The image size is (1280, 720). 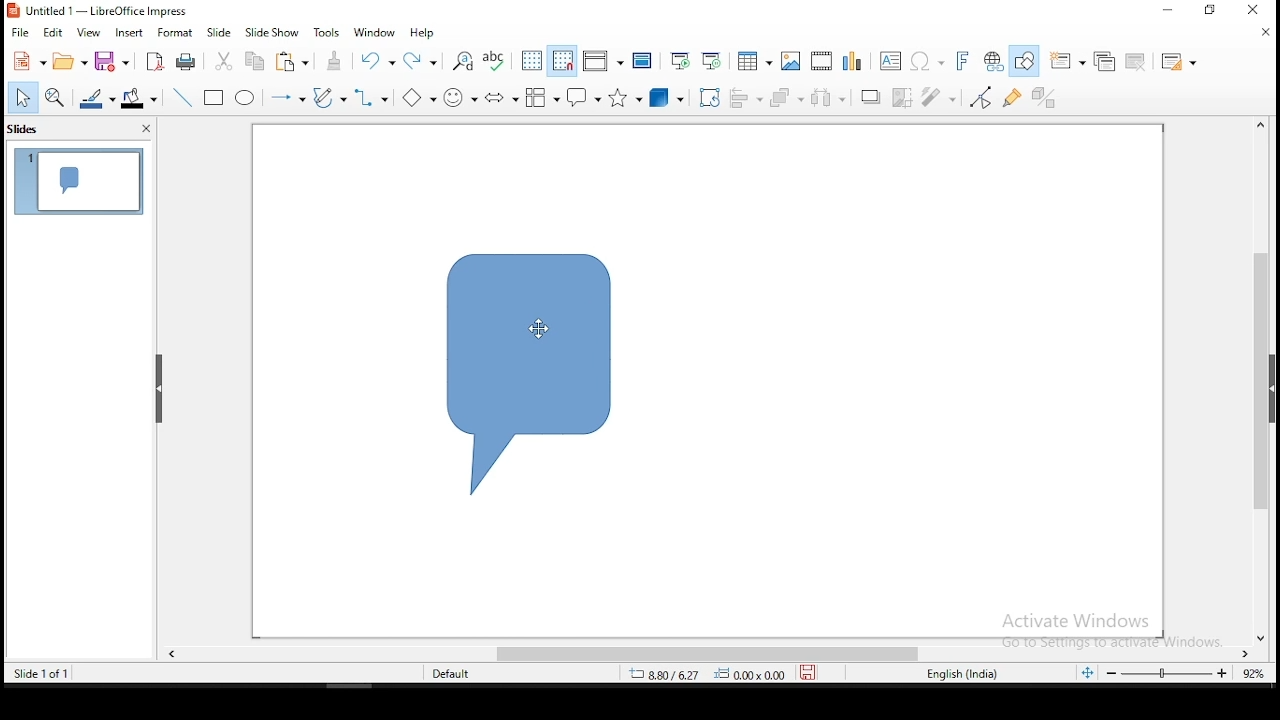 What do you see at coordinates (1213, 11) in the screenshot?
I see `minimize` at bounding box center [1213, 11].